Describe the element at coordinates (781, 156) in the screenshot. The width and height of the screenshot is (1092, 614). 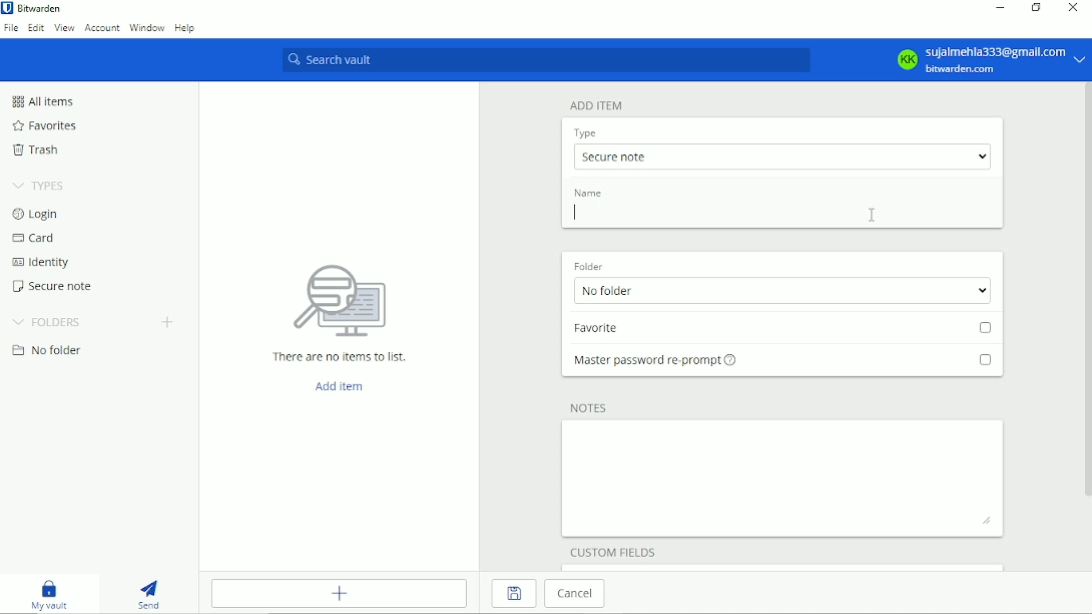
I see `Secure note` at that location.